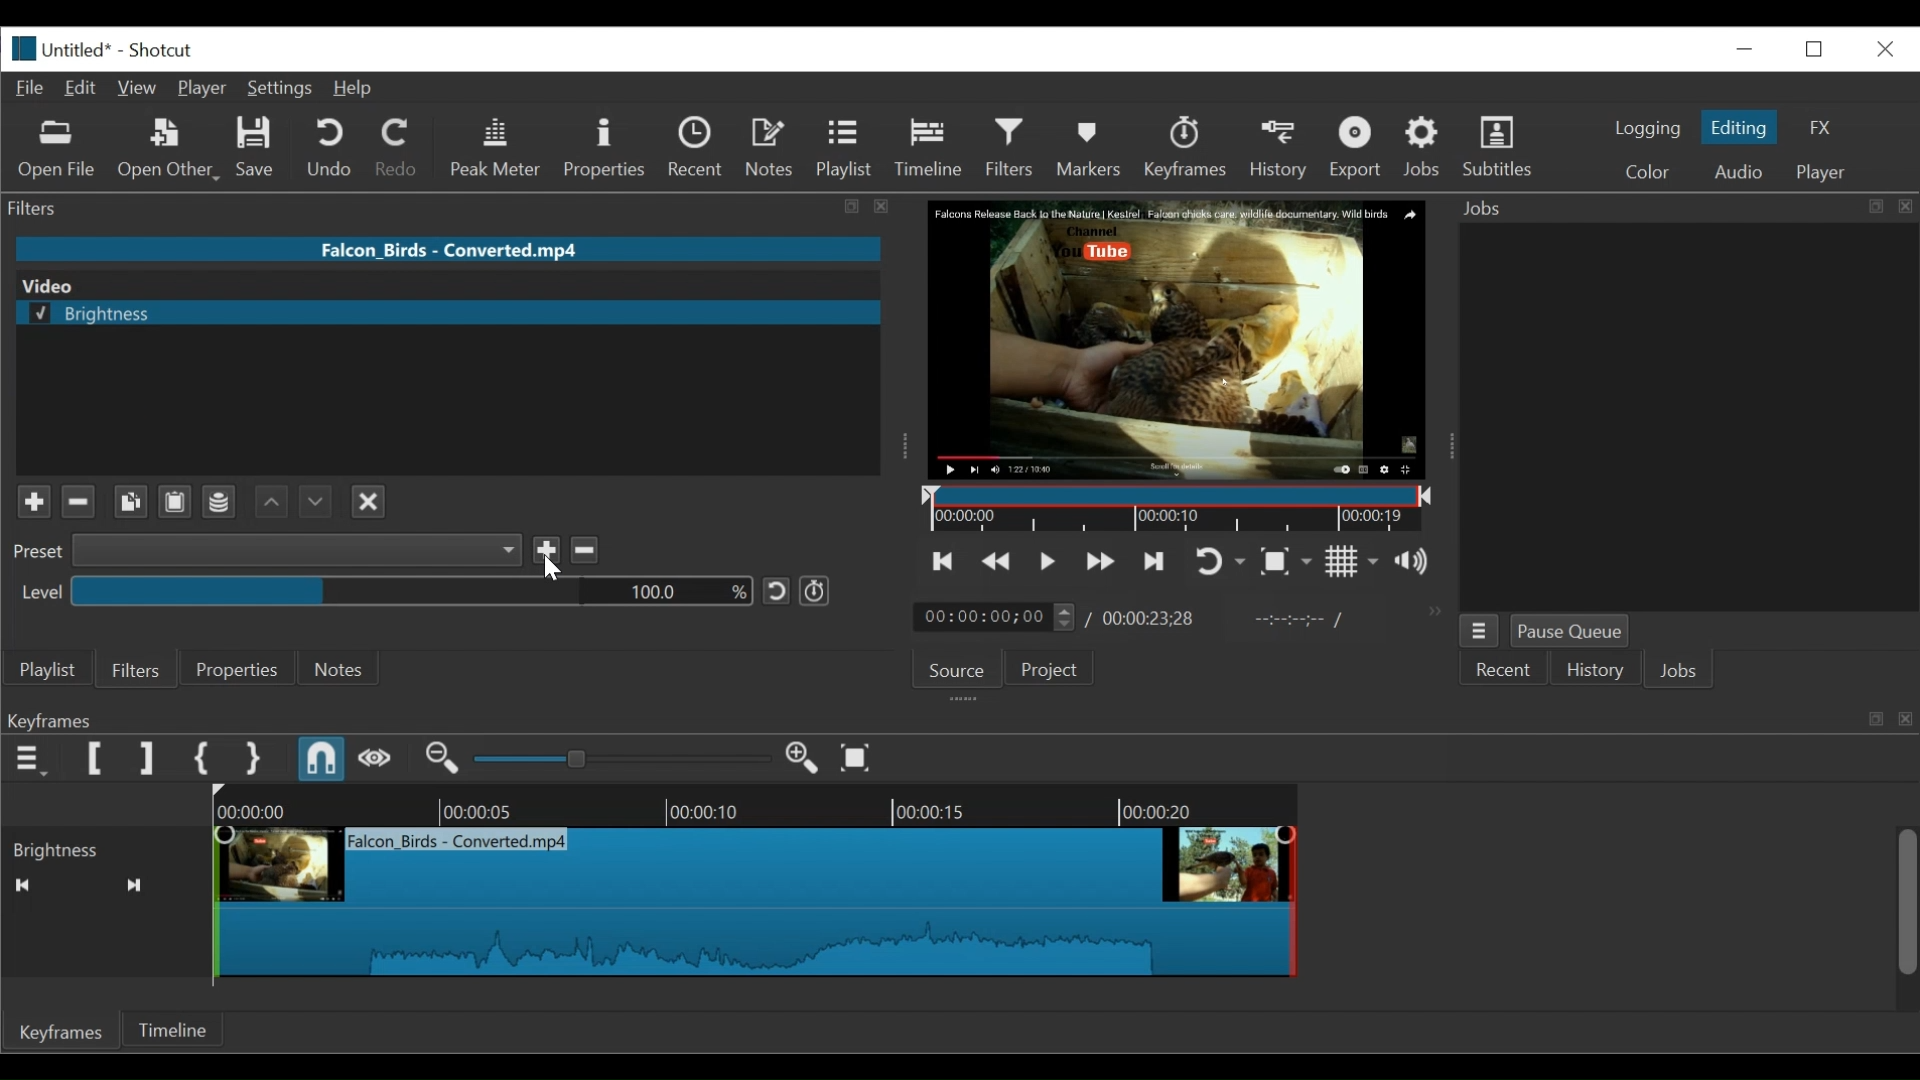 This screenshot has height=1080, width=1920. Describe the element at coordinates (47, 671) in the screenshot. I see `Playlist menu` at that location.